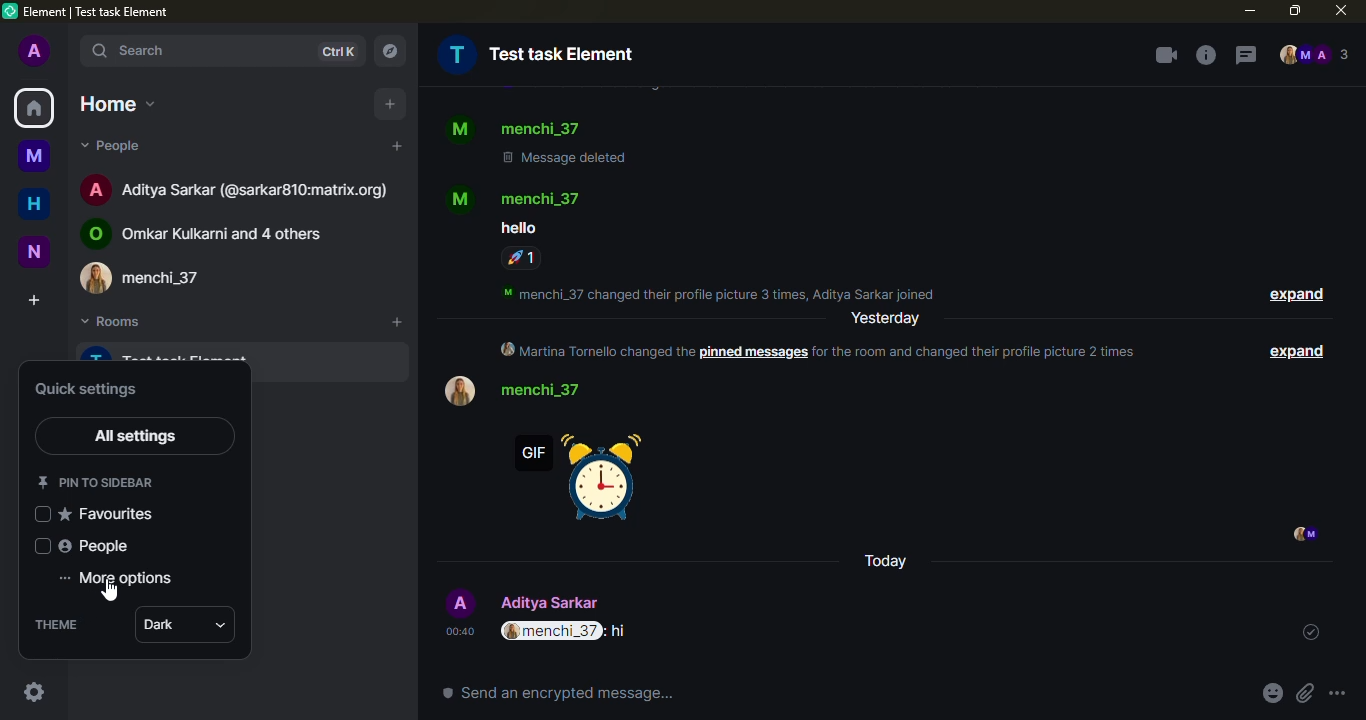 This screenshot has height=720, width=1366. I want to click on home, so click(113, 100).